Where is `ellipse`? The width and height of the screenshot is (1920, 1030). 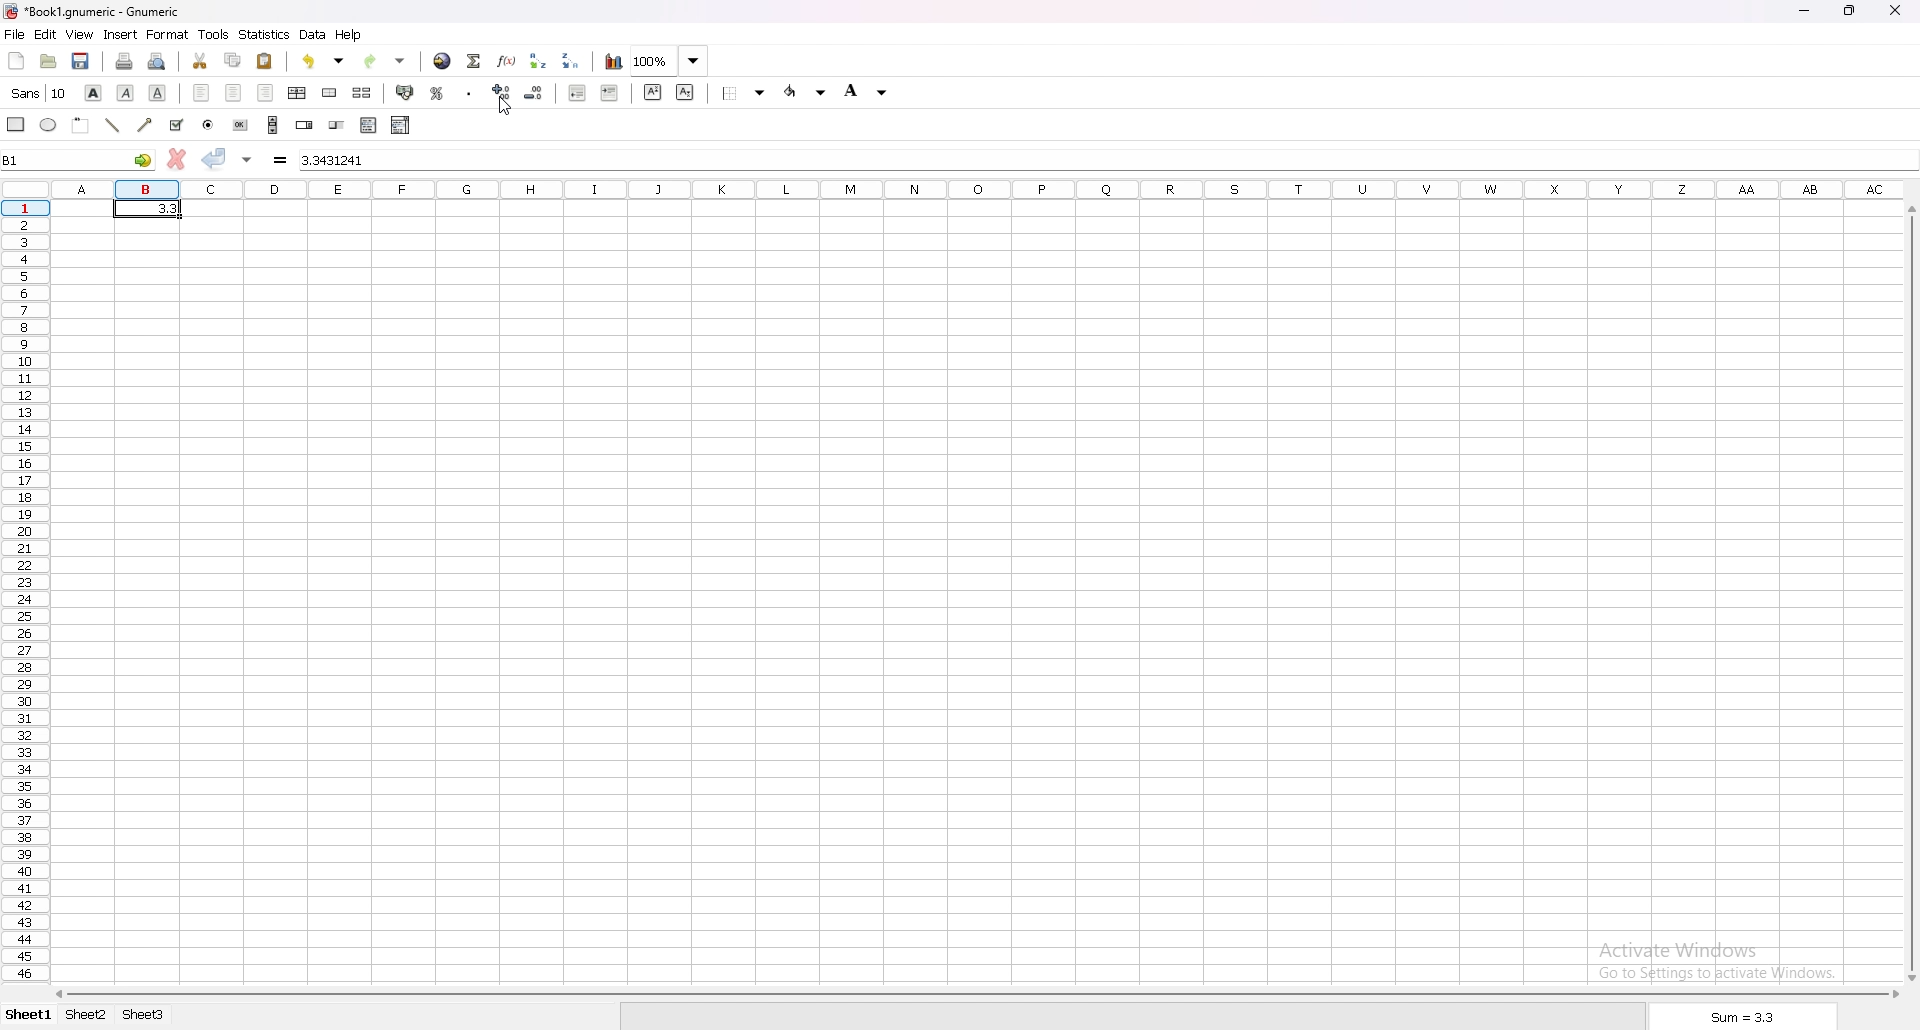
ellipse is located at coordinates (47, 126).